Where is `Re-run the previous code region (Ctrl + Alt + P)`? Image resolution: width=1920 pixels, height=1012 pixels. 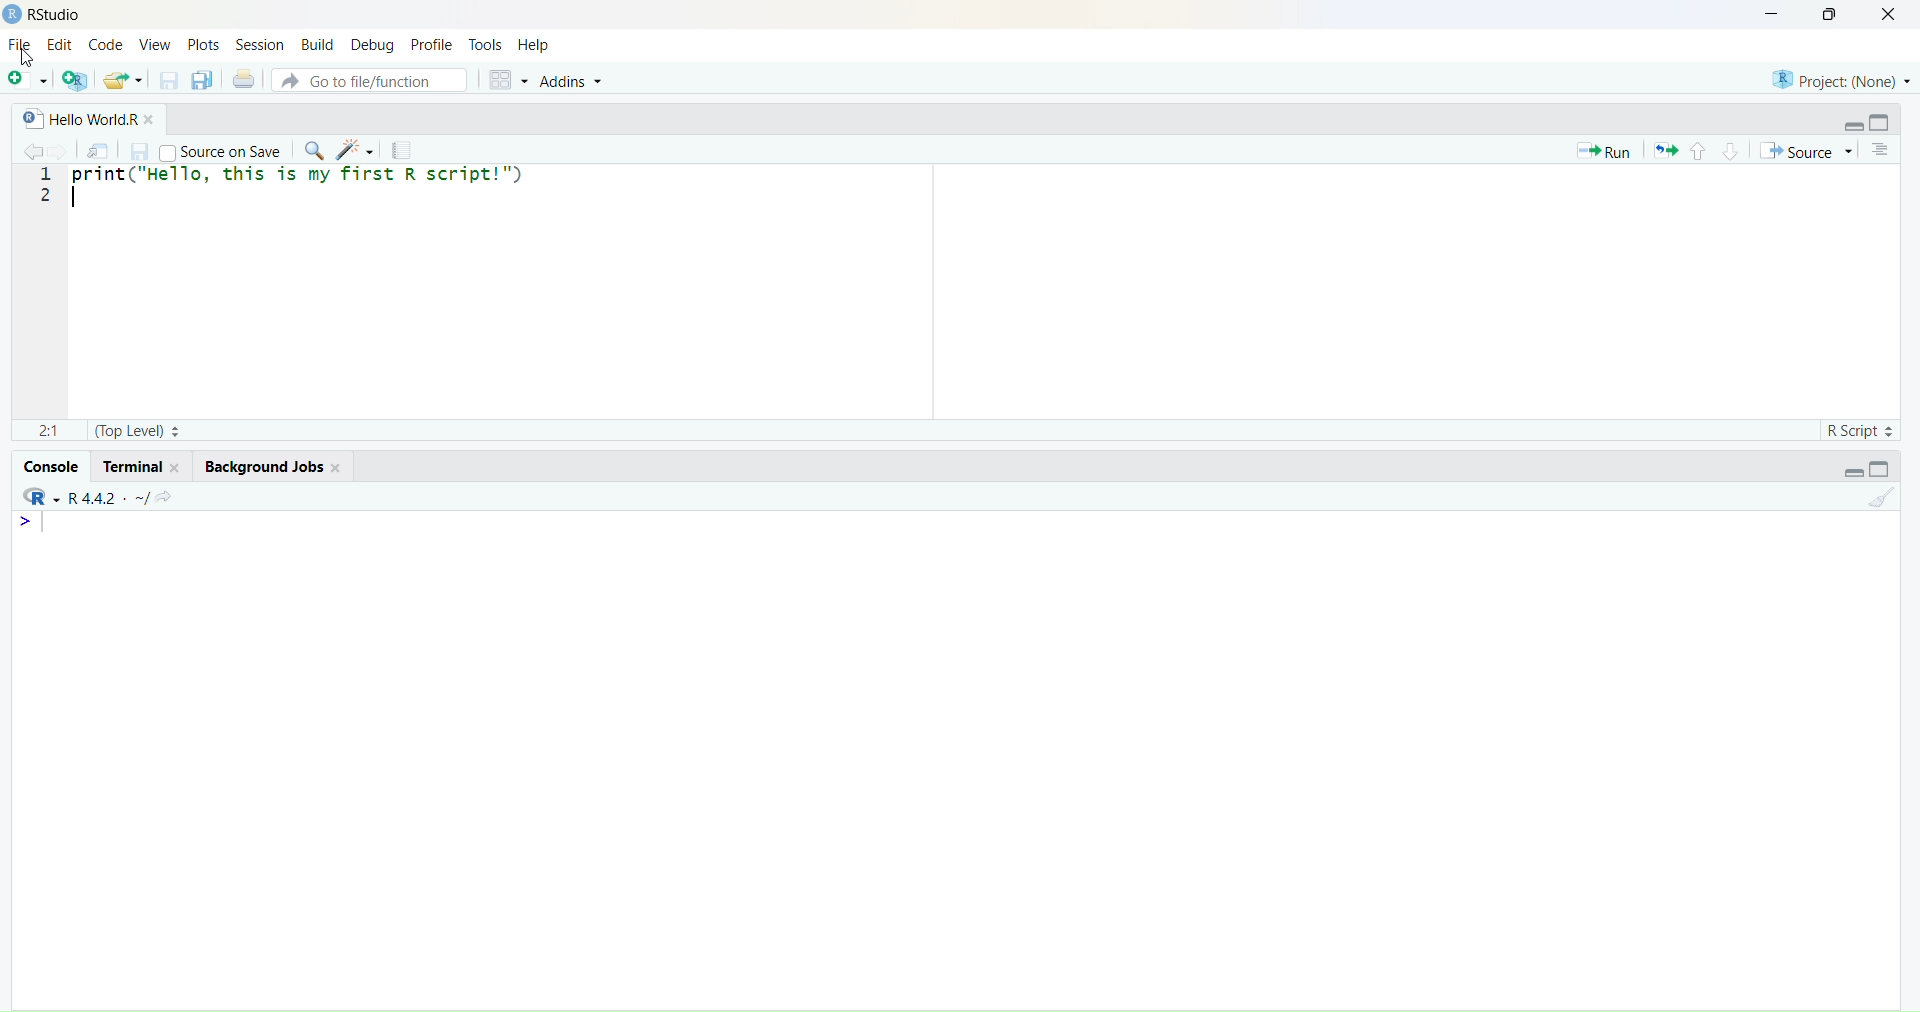 Re-run the previous code region (Ctrl + Alt + P) is located at coordinates (1665, 150).